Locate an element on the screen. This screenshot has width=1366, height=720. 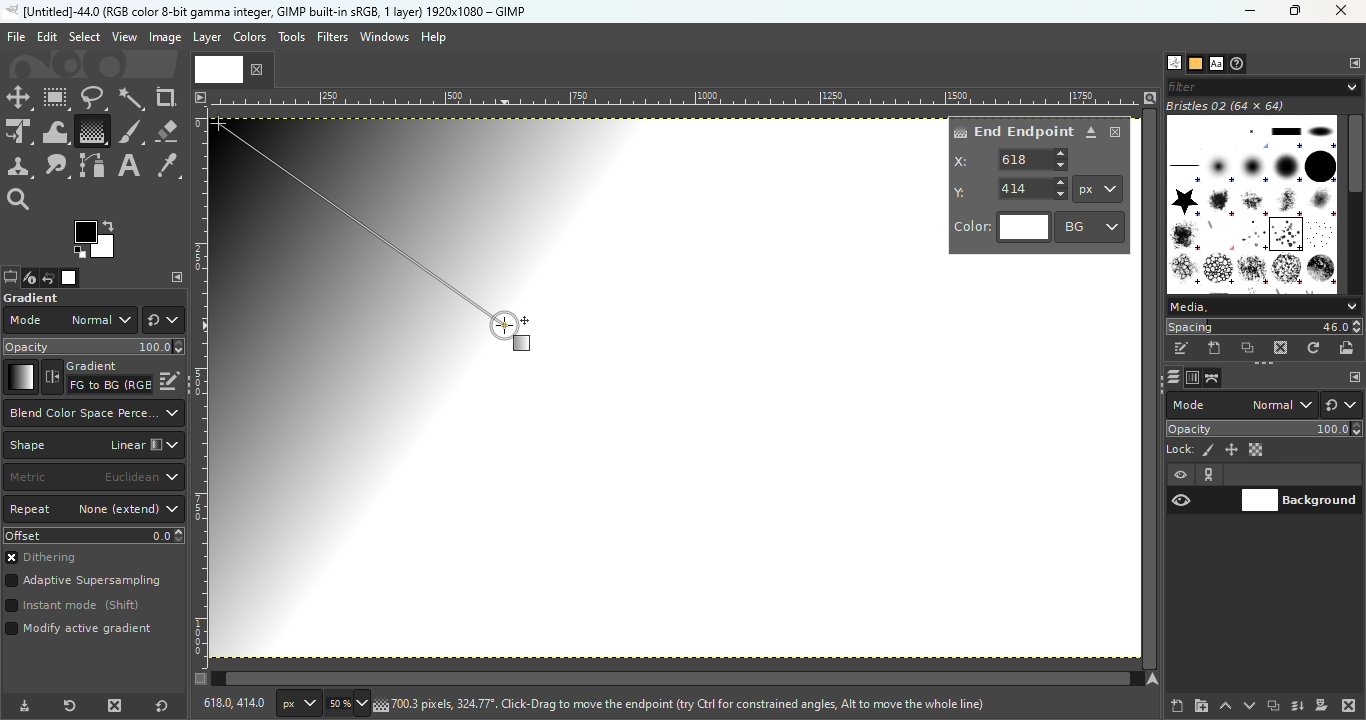
The active background color is located at coordinates (98, 240).